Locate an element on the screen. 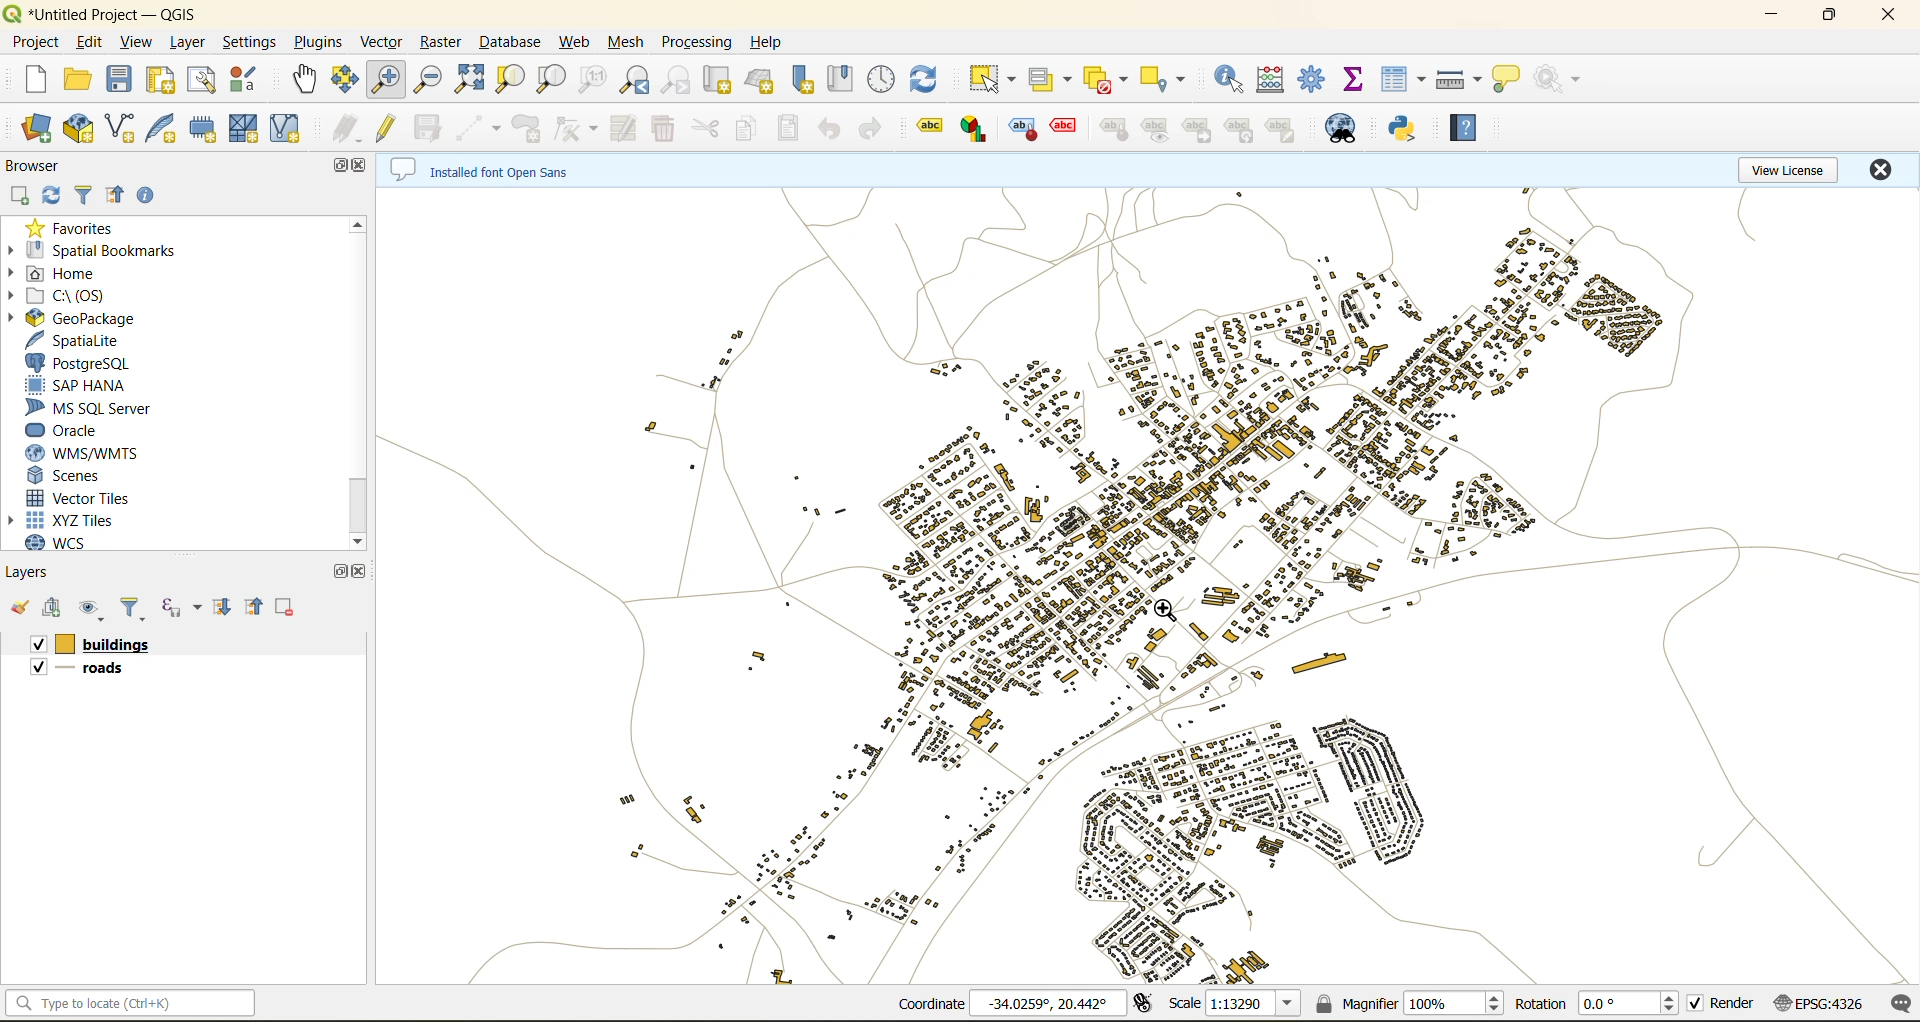 The height and width of the screenshot is (1022, 1920). redo is located at coordinates (869, 131).